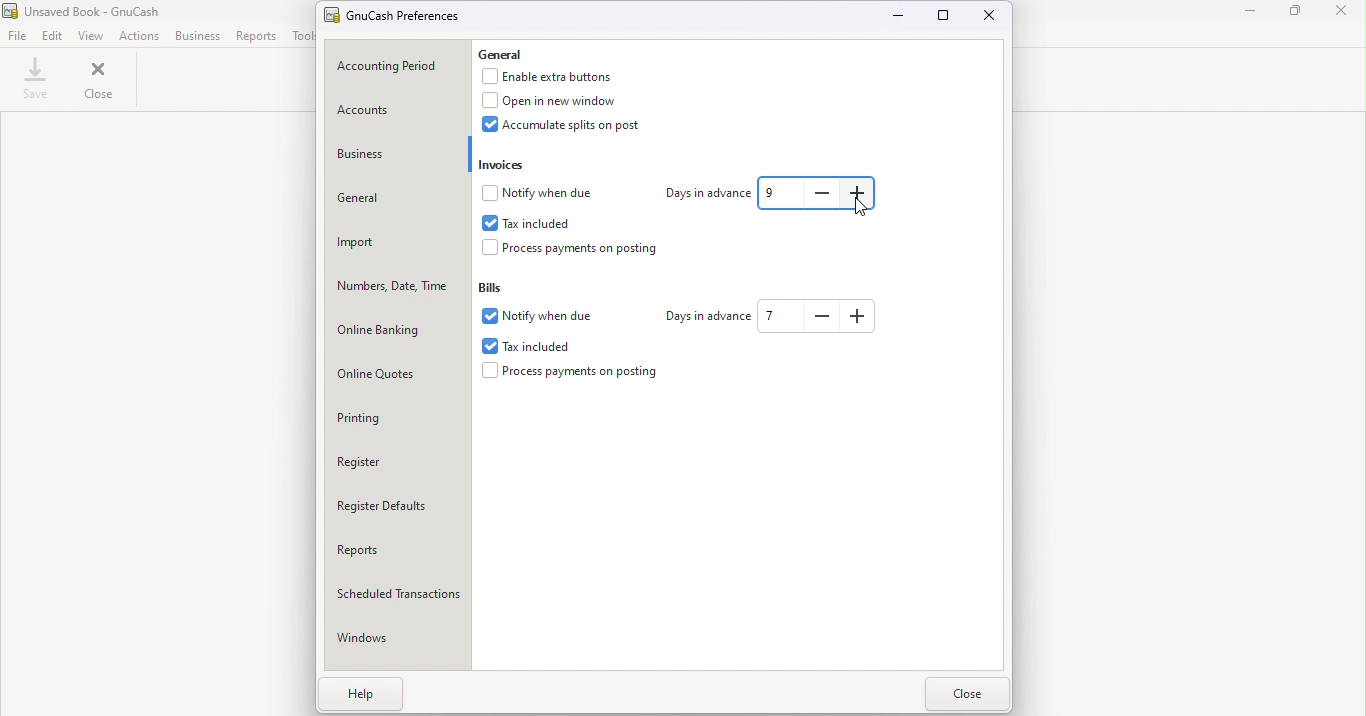  Describe the element at coordinates (397, 556) in the screenshot. I see `Reports` at that location.